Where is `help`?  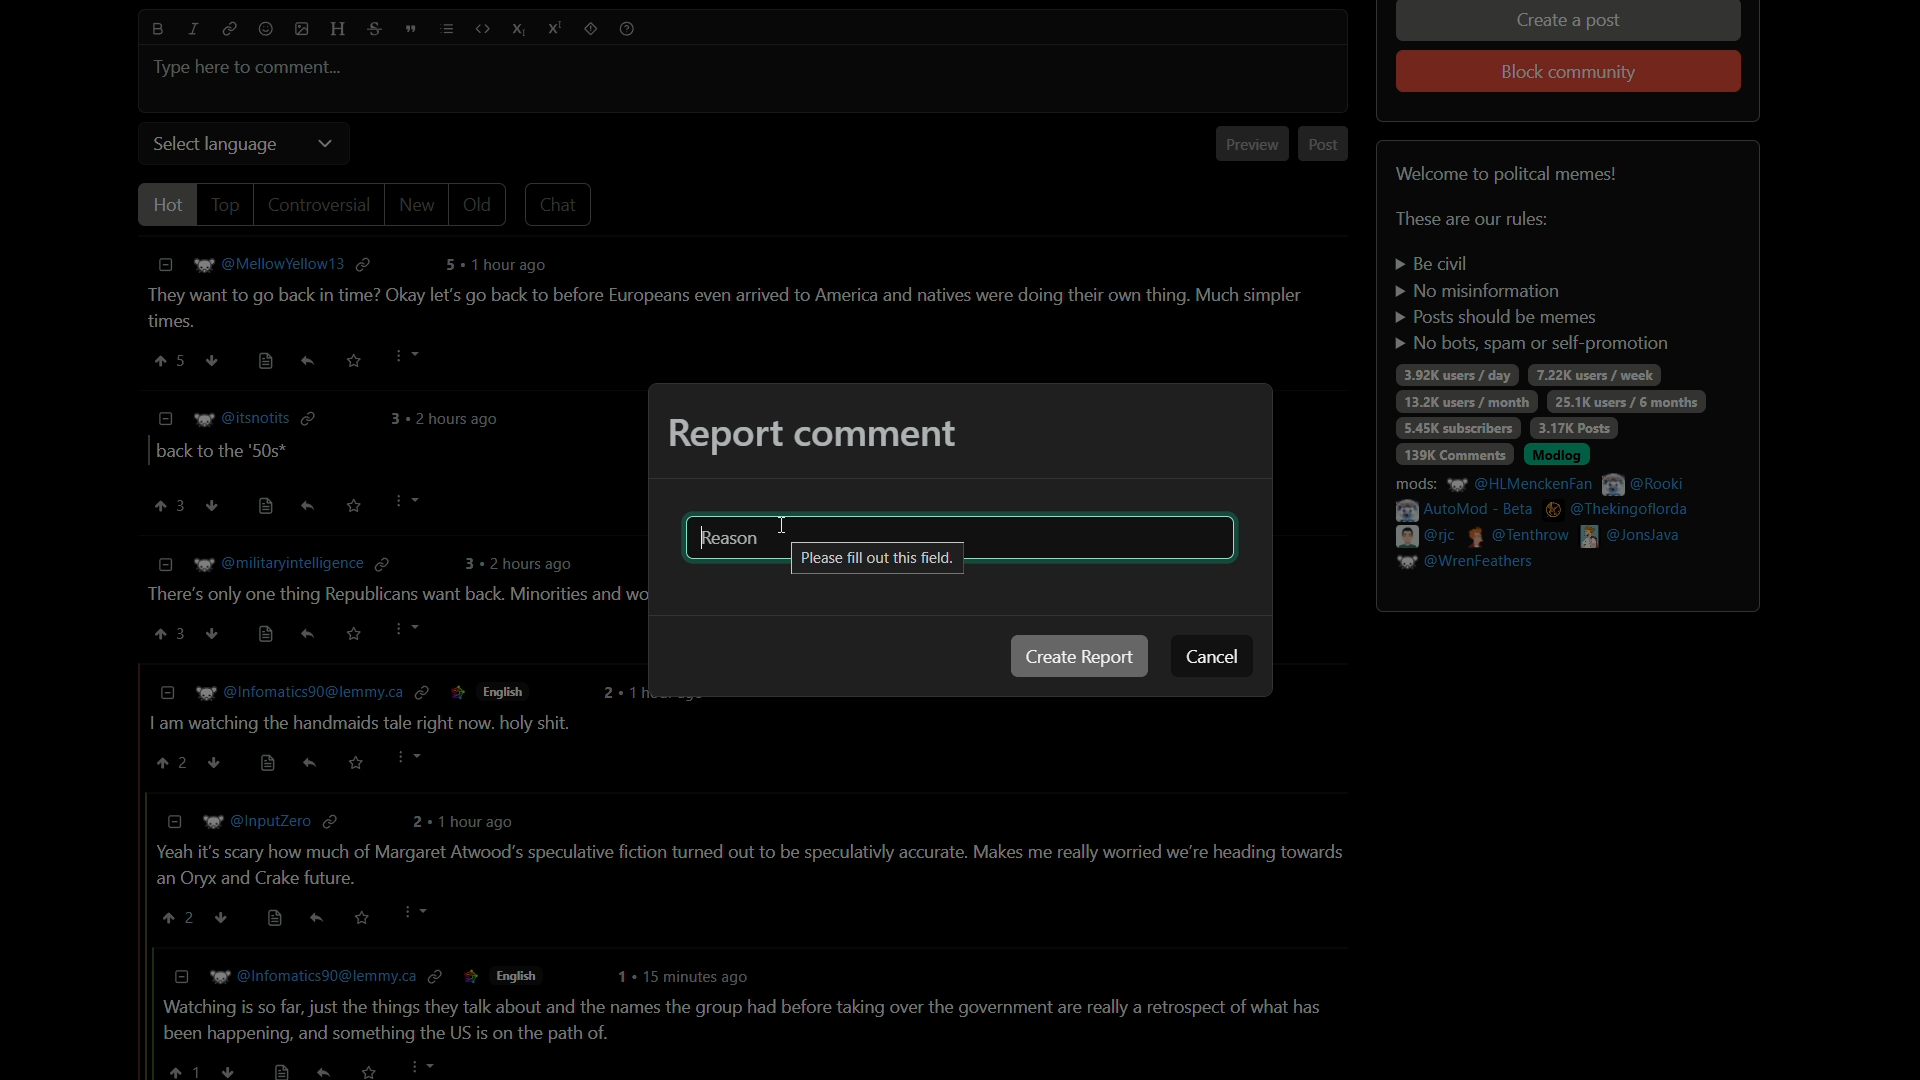 help is located at coordinates (628, 29).